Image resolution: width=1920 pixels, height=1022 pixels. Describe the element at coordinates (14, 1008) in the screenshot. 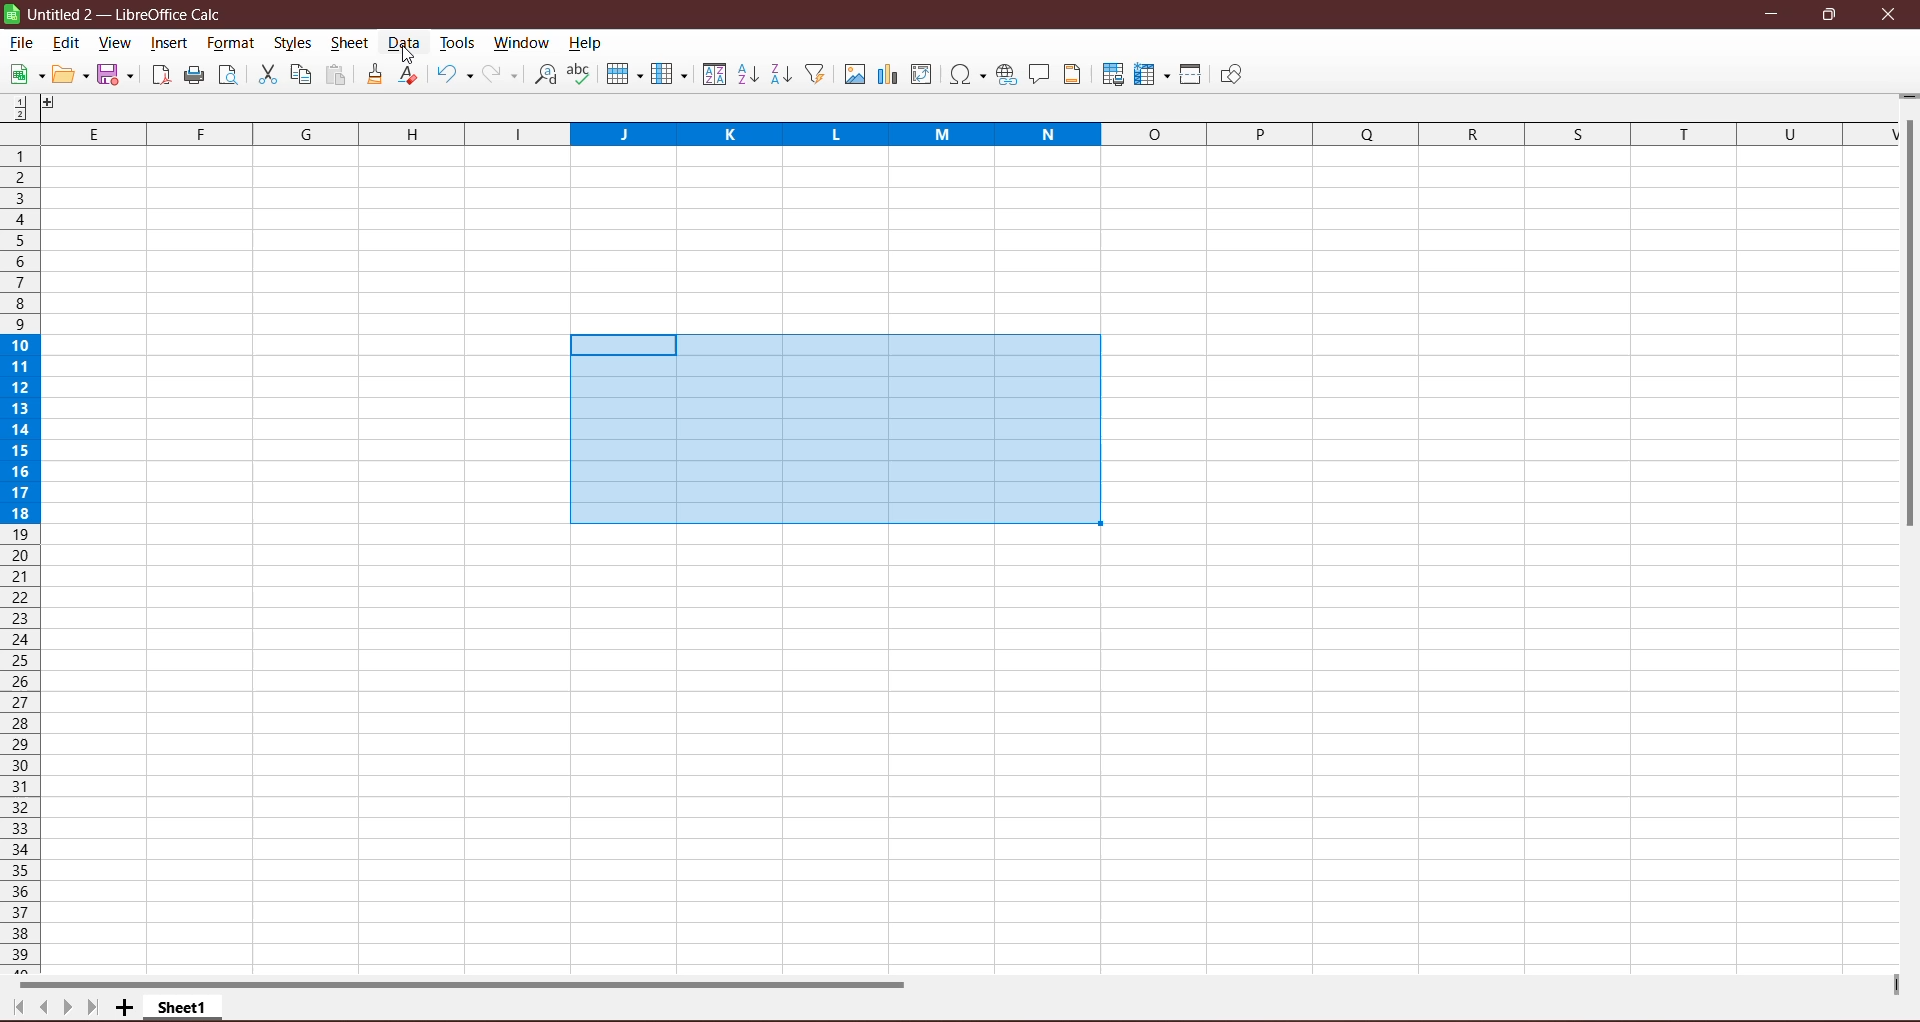

I see `Scroll to first page` at that location.